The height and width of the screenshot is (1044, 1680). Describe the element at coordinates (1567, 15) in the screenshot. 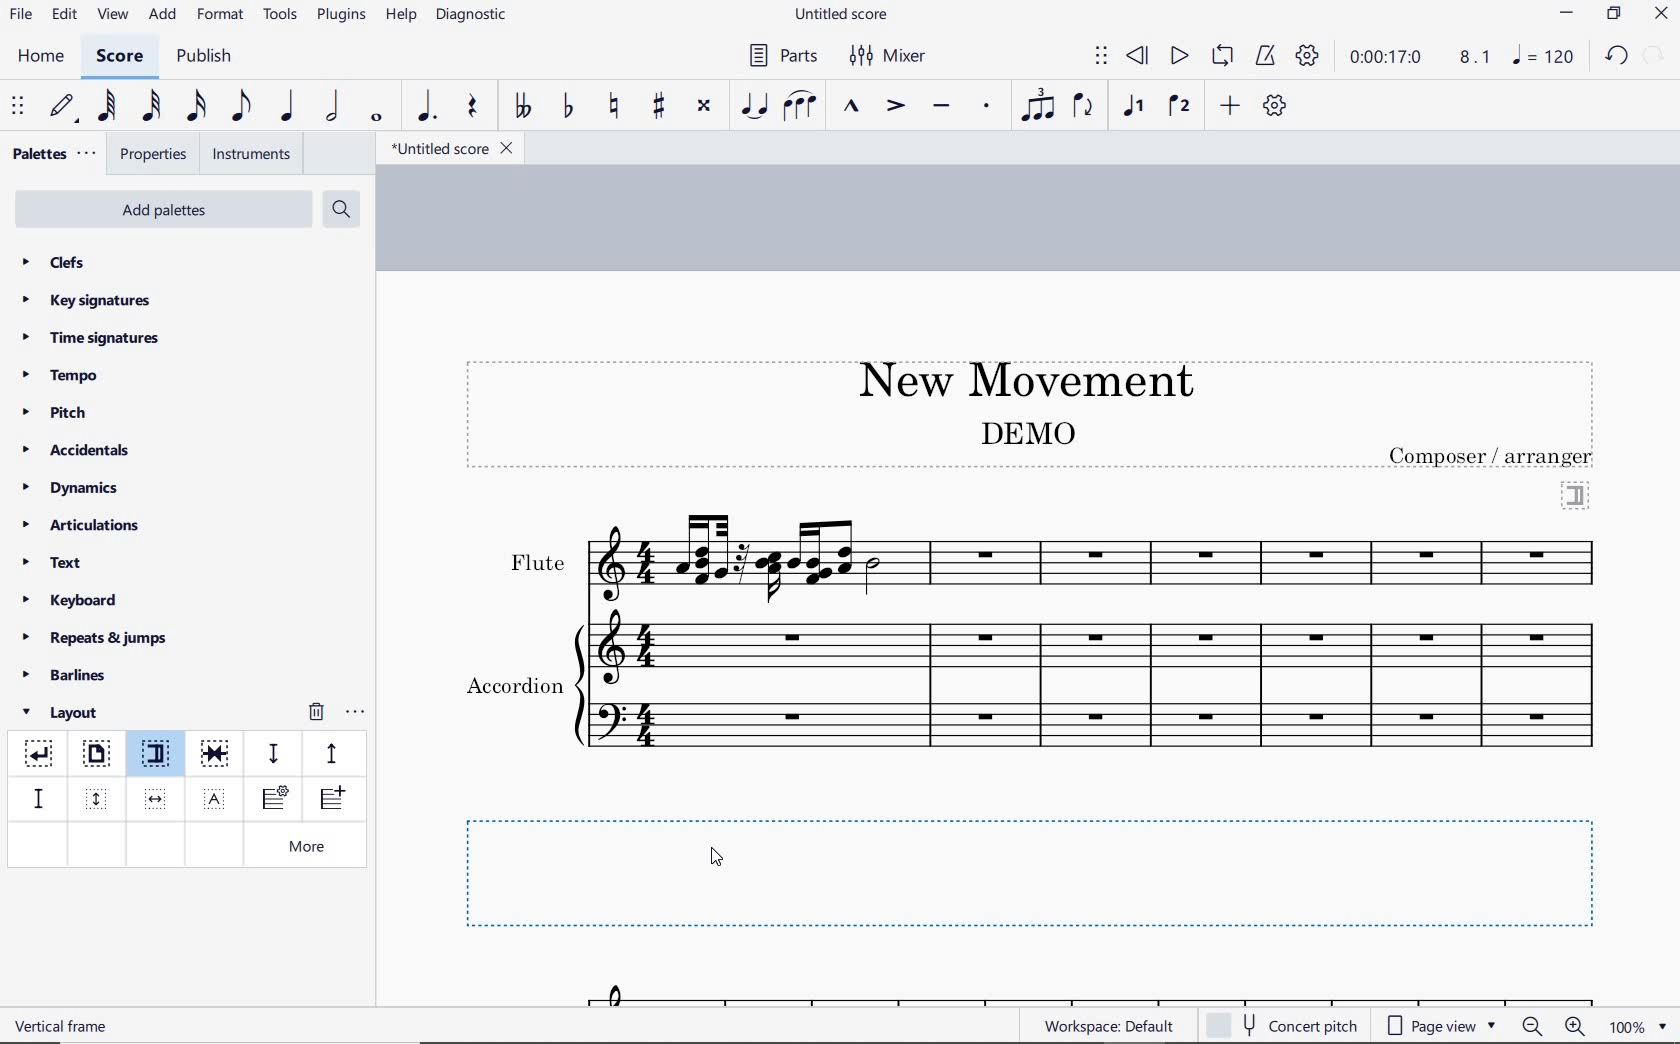

I see `minimize` at that location.